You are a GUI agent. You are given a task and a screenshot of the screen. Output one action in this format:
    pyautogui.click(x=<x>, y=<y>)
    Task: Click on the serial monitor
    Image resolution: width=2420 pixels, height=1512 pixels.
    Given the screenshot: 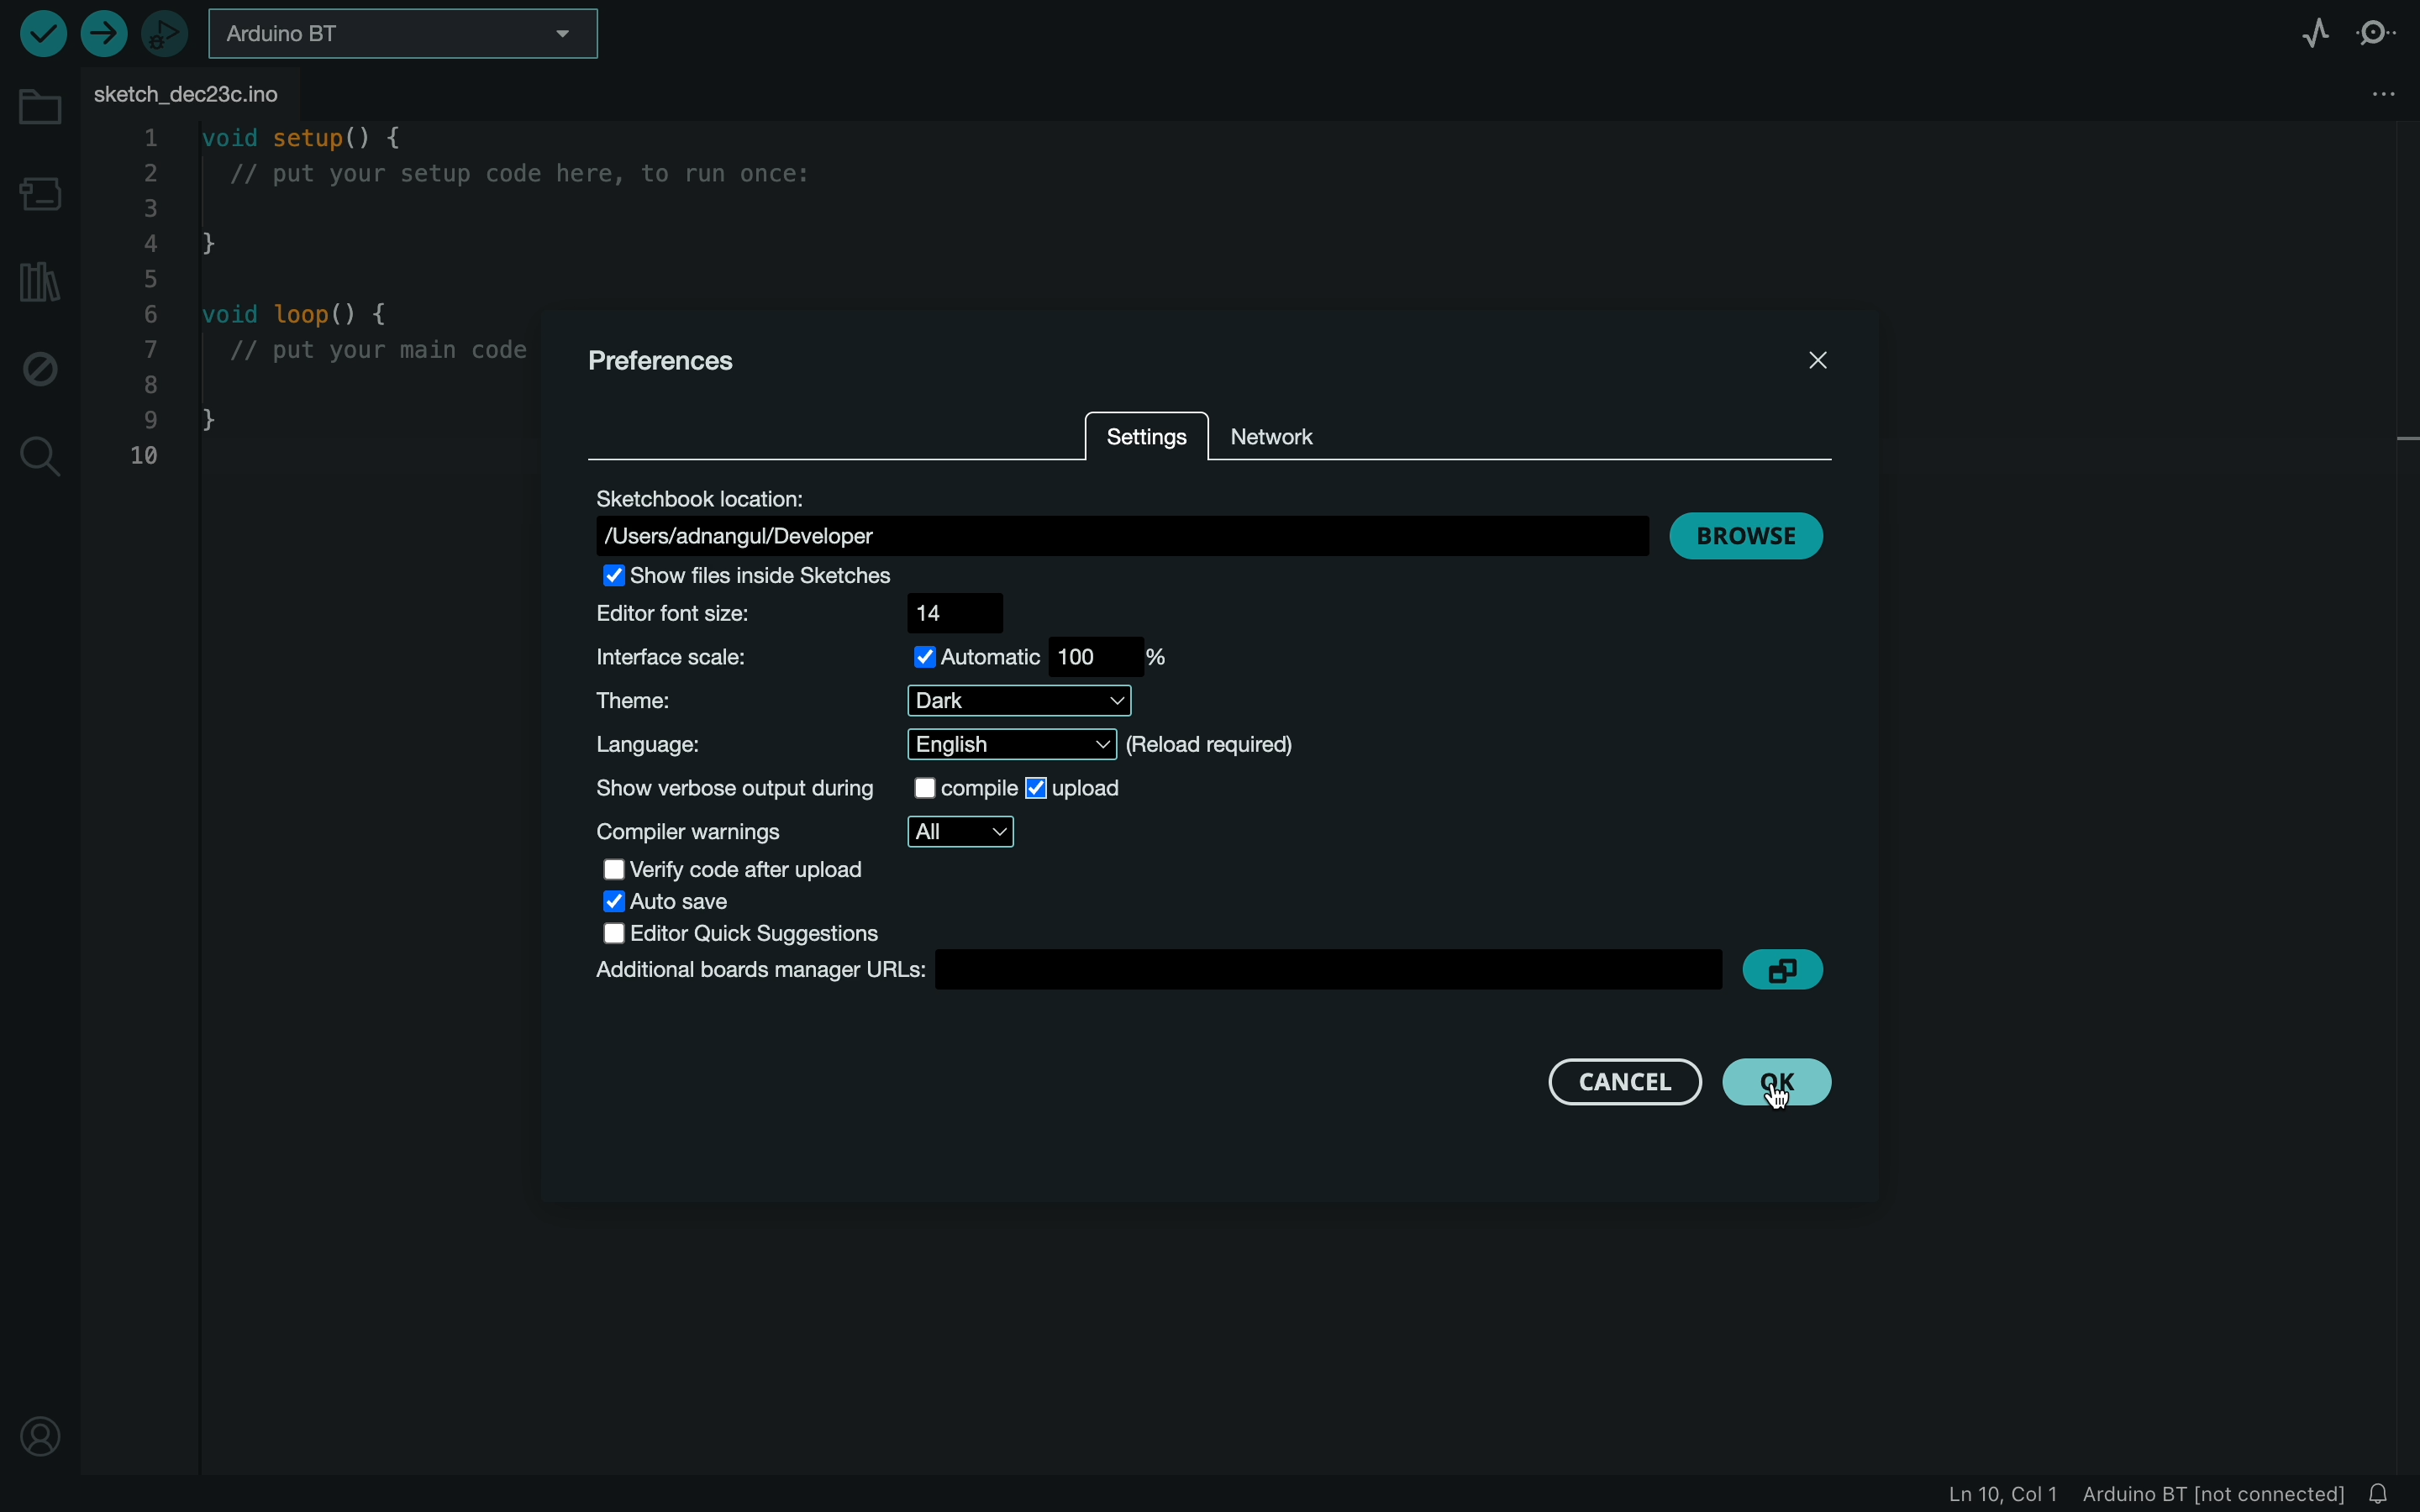 What is the action you would take?
    pyautogui.click(x=2381, y=29)
    